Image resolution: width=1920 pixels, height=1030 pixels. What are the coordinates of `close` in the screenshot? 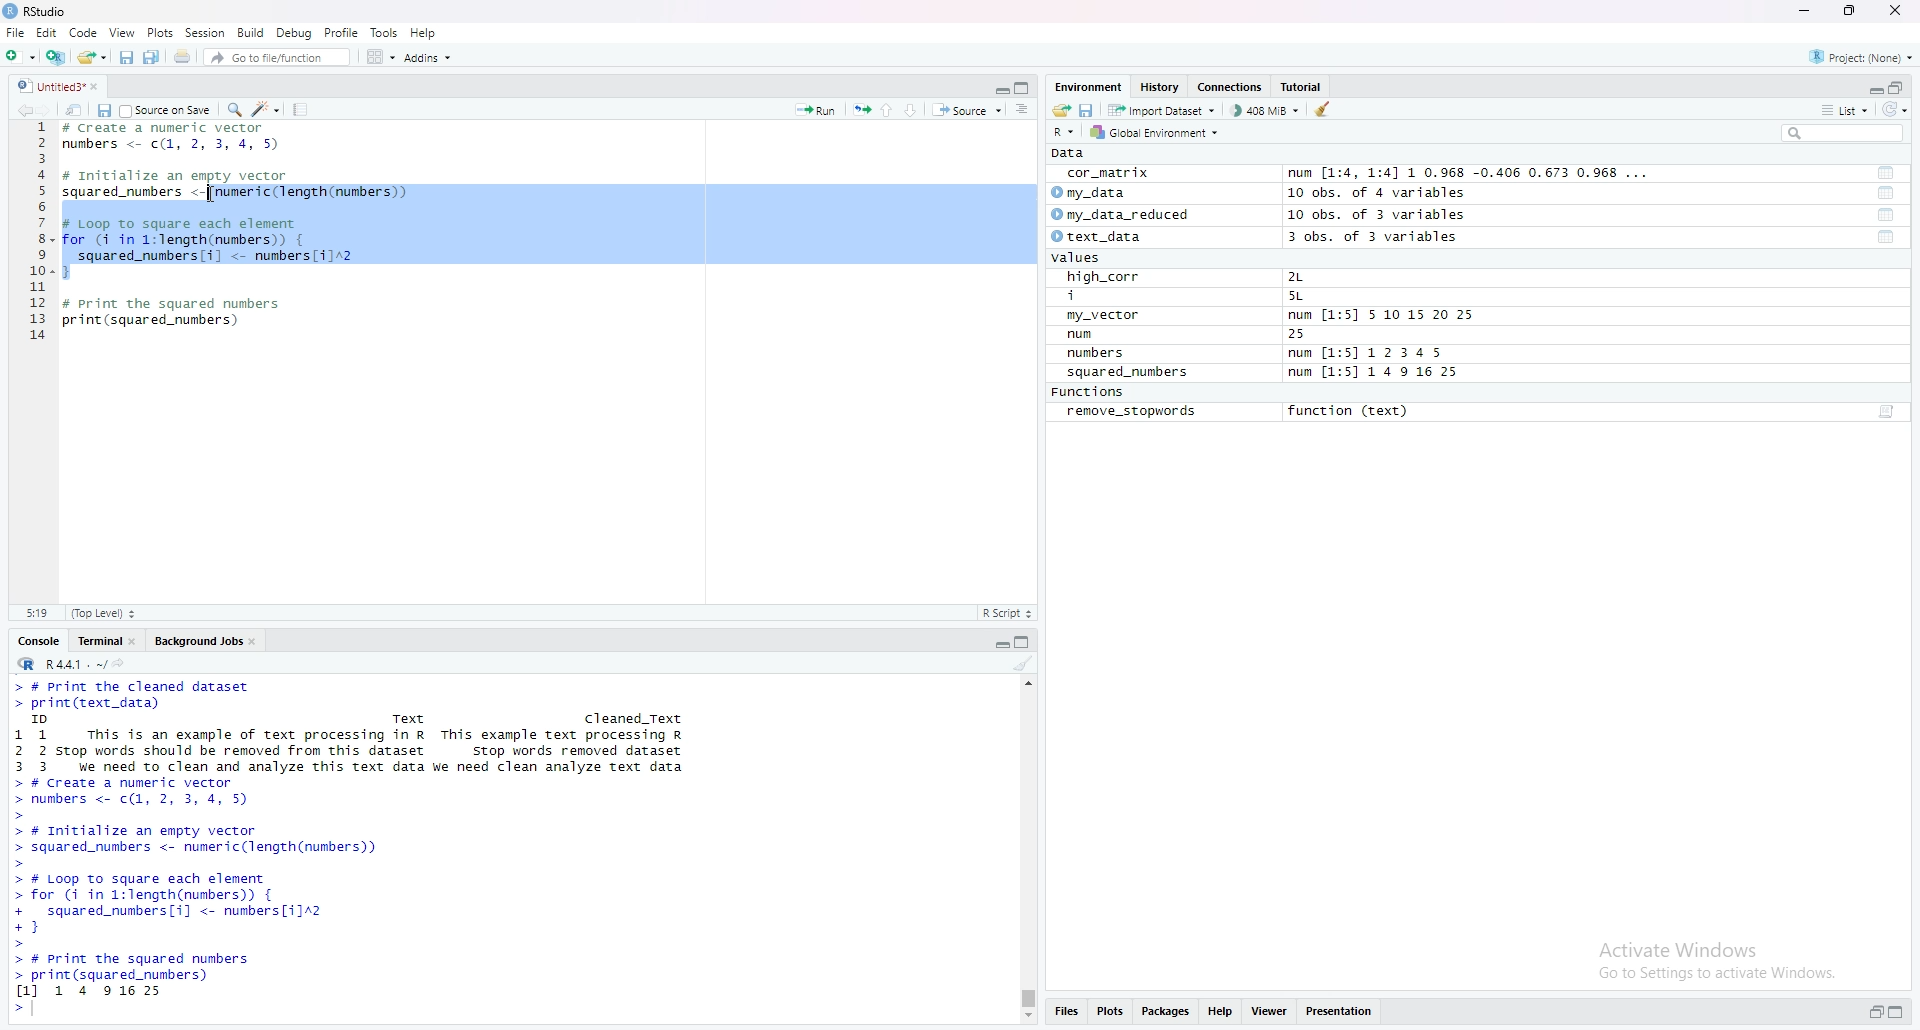 It's located at (1899, 12).